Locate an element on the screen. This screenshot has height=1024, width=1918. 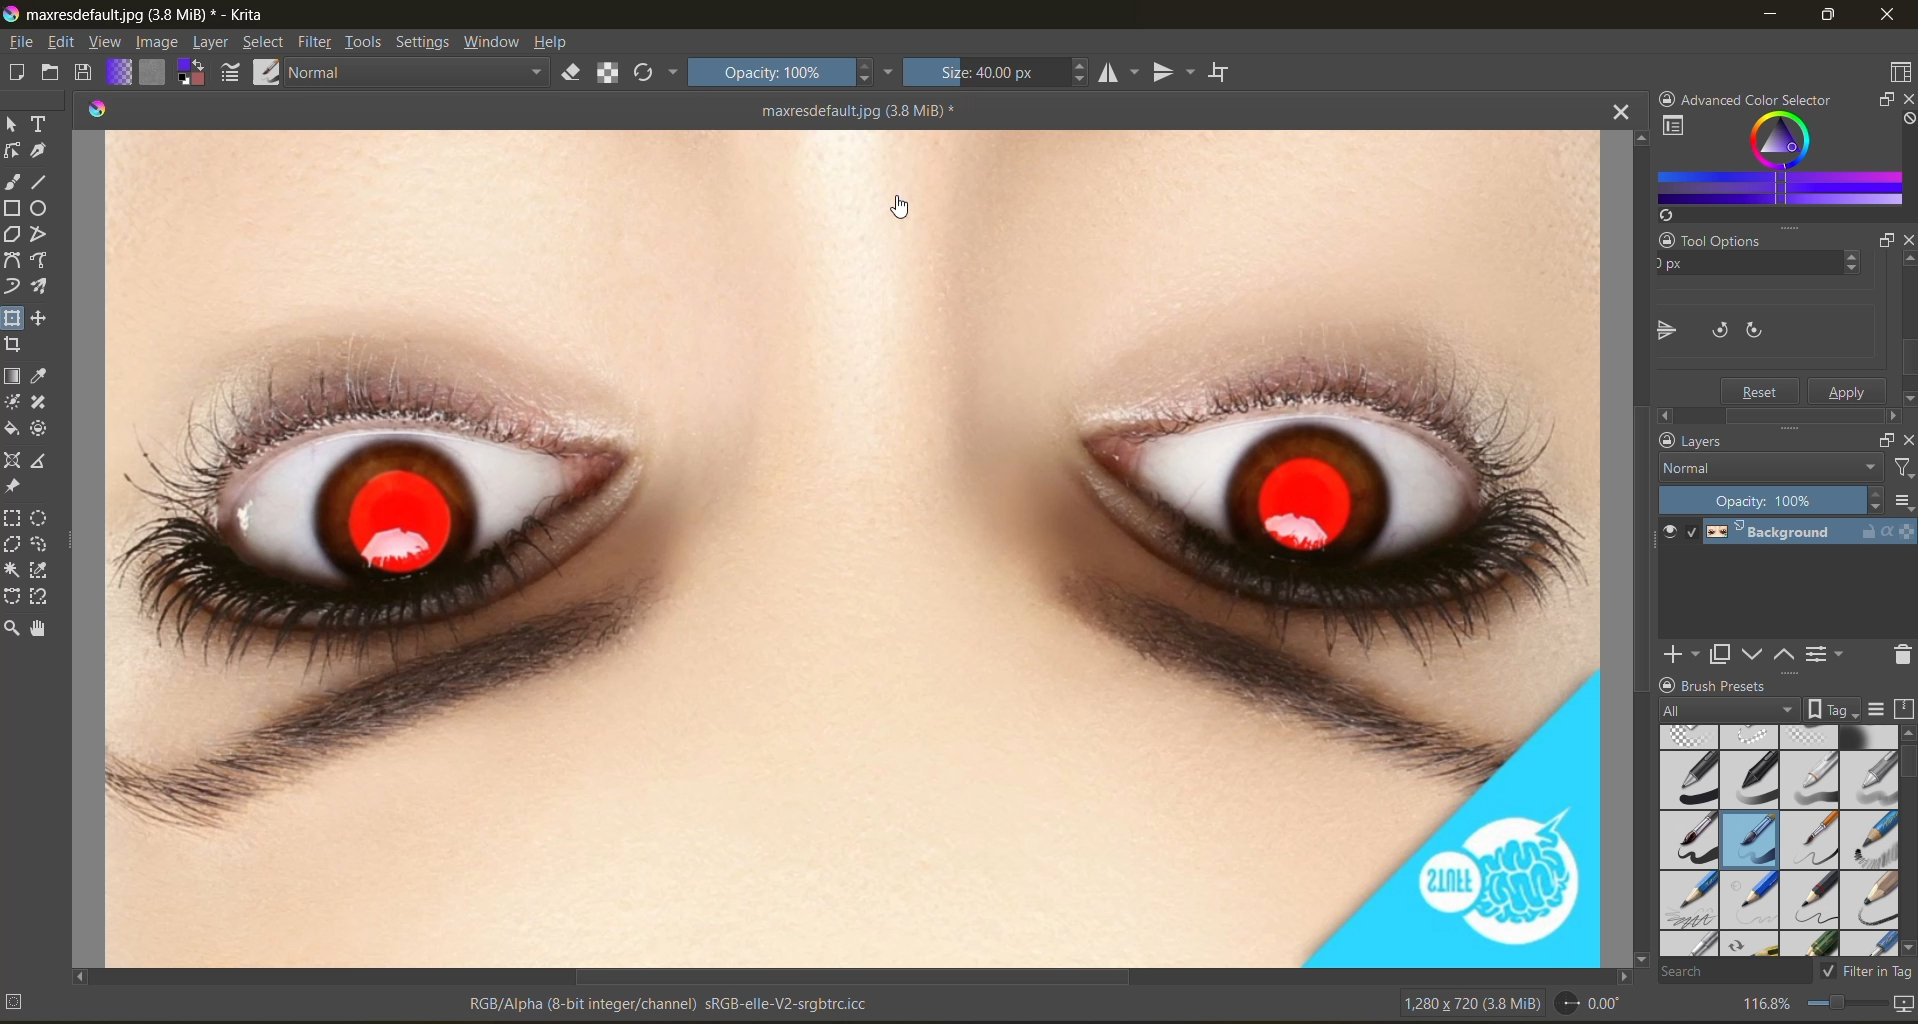
fill gradients is located at coordinates (125, 72).